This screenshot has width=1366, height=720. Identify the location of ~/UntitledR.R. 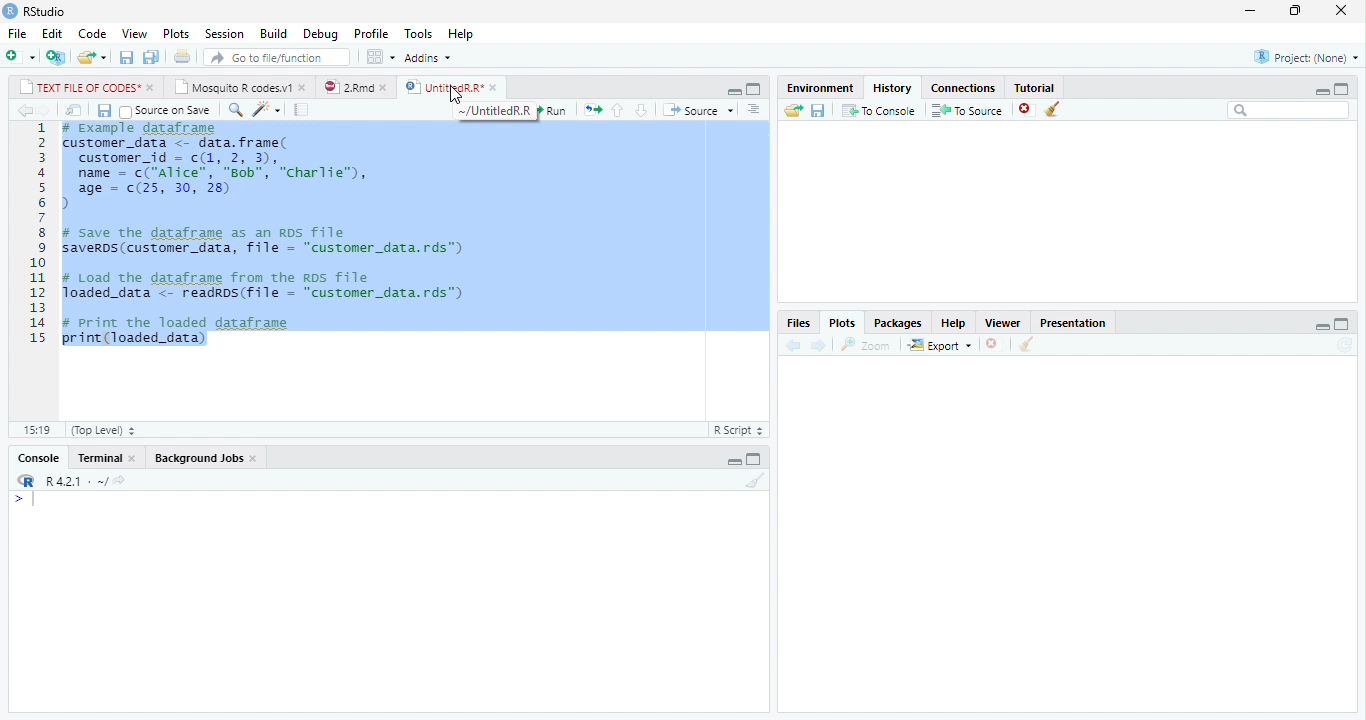
(497, 111).